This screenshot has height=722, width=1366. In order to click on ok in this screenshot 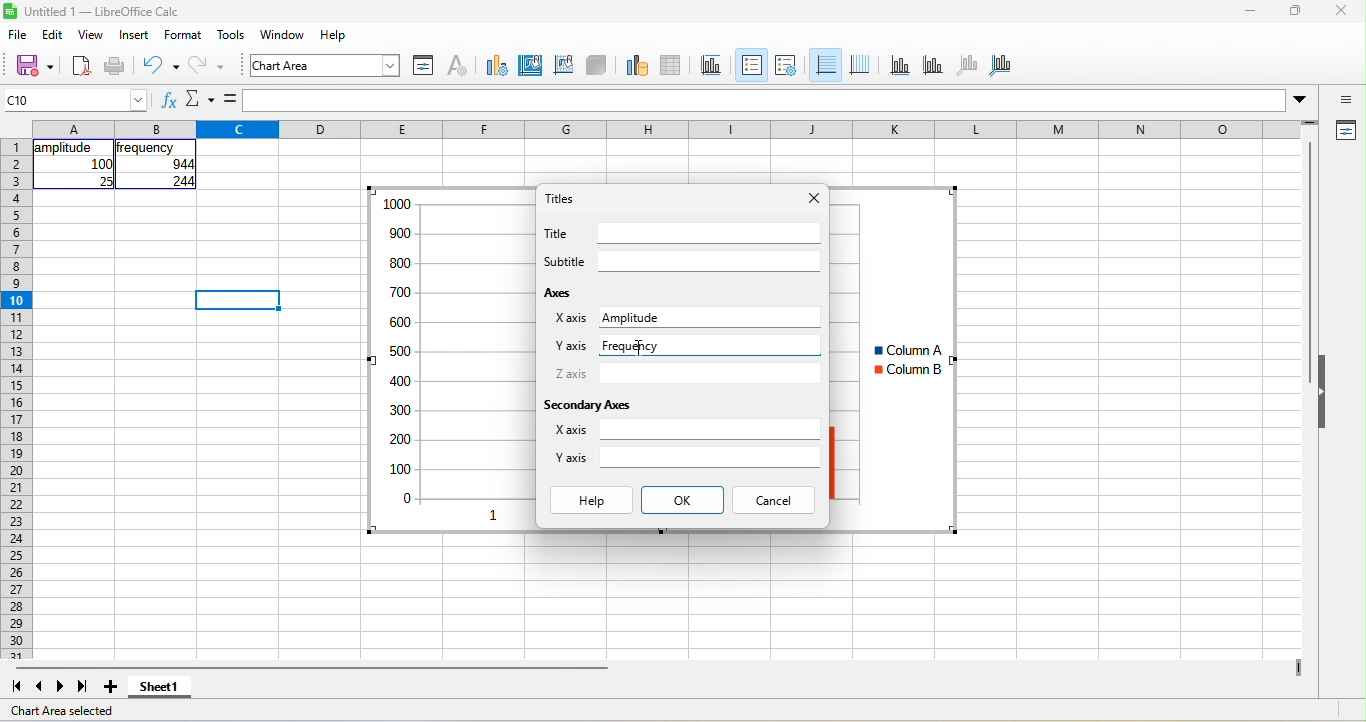, I will do `click(683, 500)`.